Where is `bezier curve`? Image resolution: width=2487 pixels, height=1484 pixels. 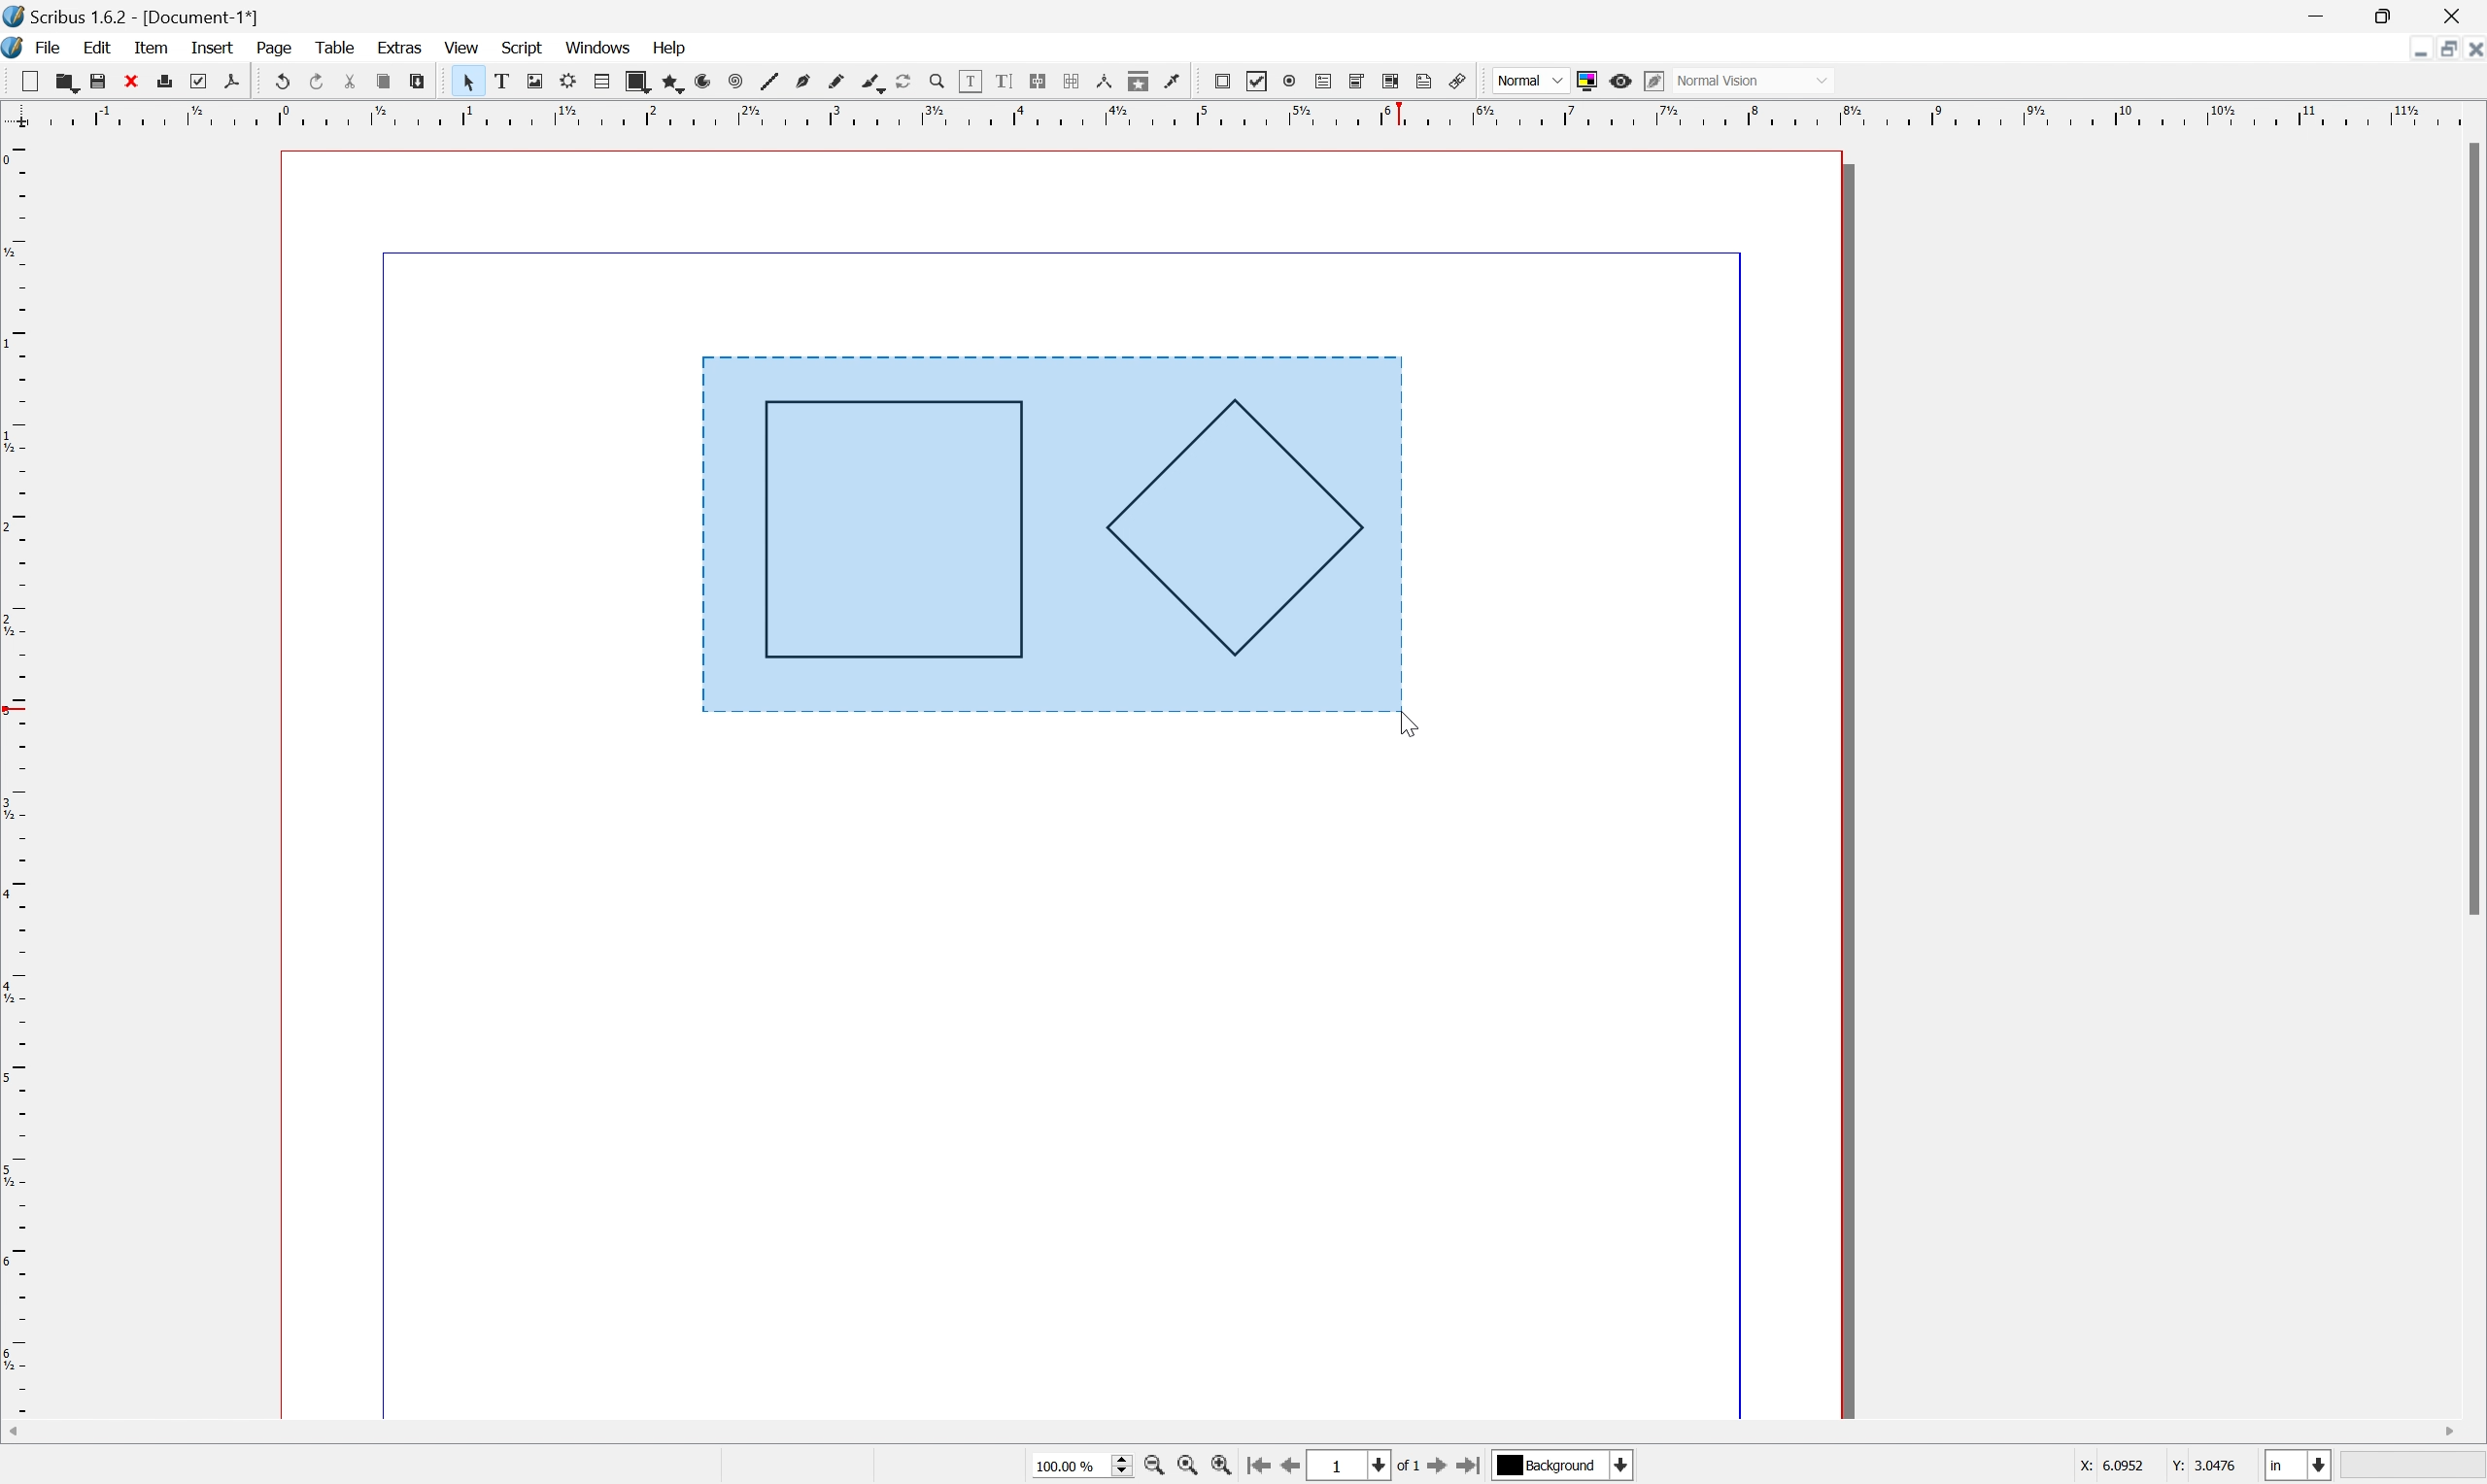
bezier curve is located at coordinates (799, 83).